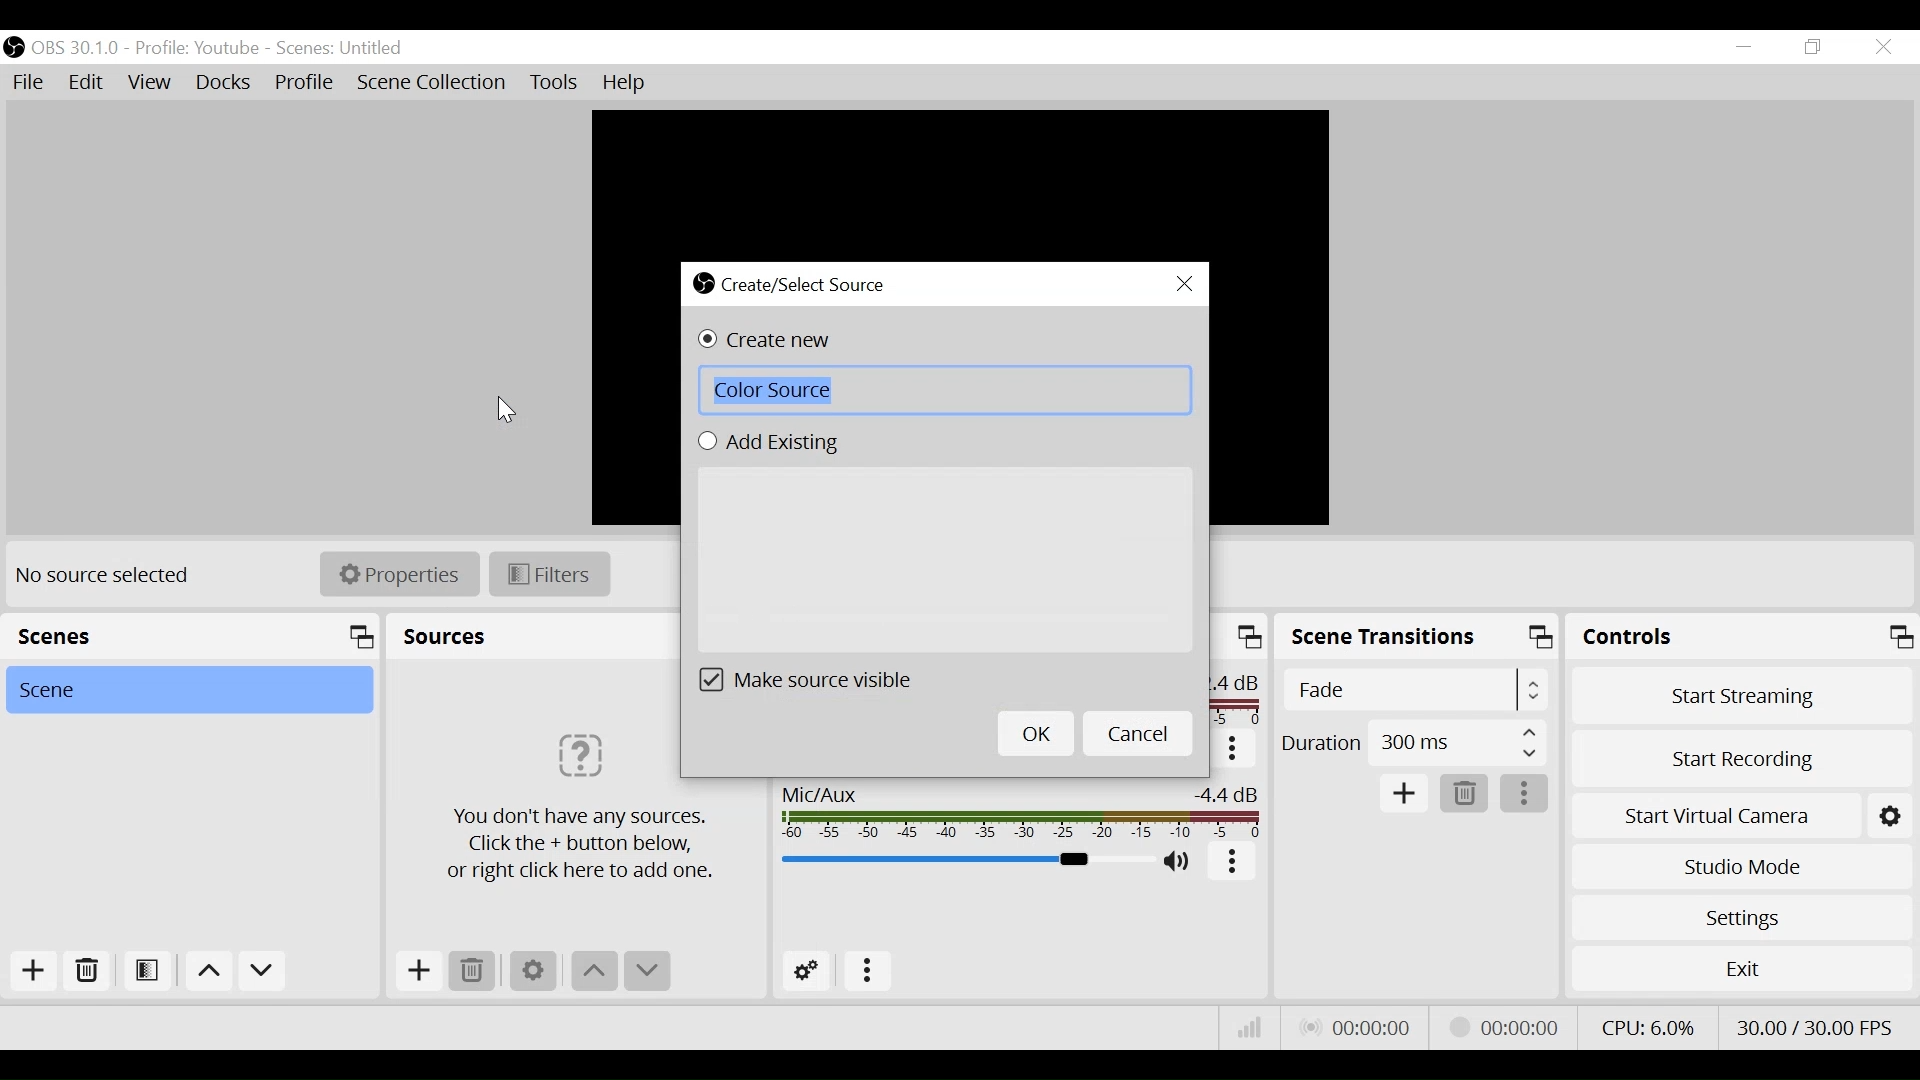 This screenshot has height=1080, width=1920. I want to click on Filters, so click(550, 575).